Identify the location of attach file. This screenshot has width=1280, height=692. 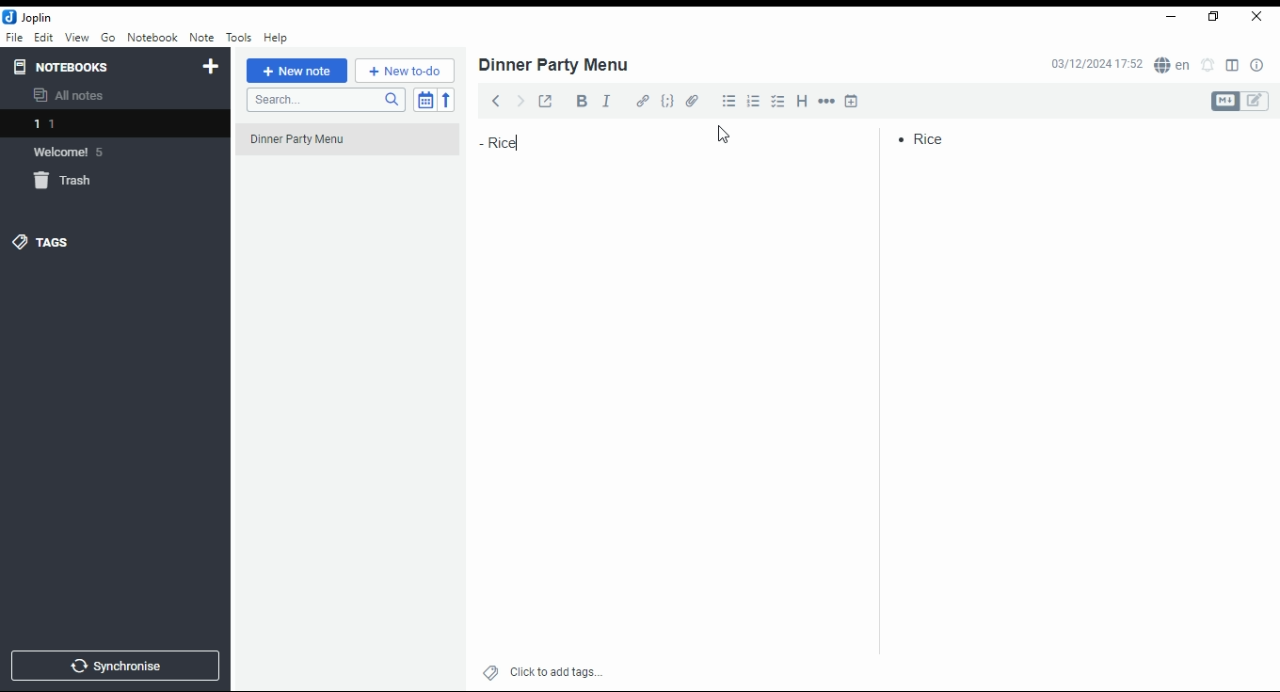
(695, 100).